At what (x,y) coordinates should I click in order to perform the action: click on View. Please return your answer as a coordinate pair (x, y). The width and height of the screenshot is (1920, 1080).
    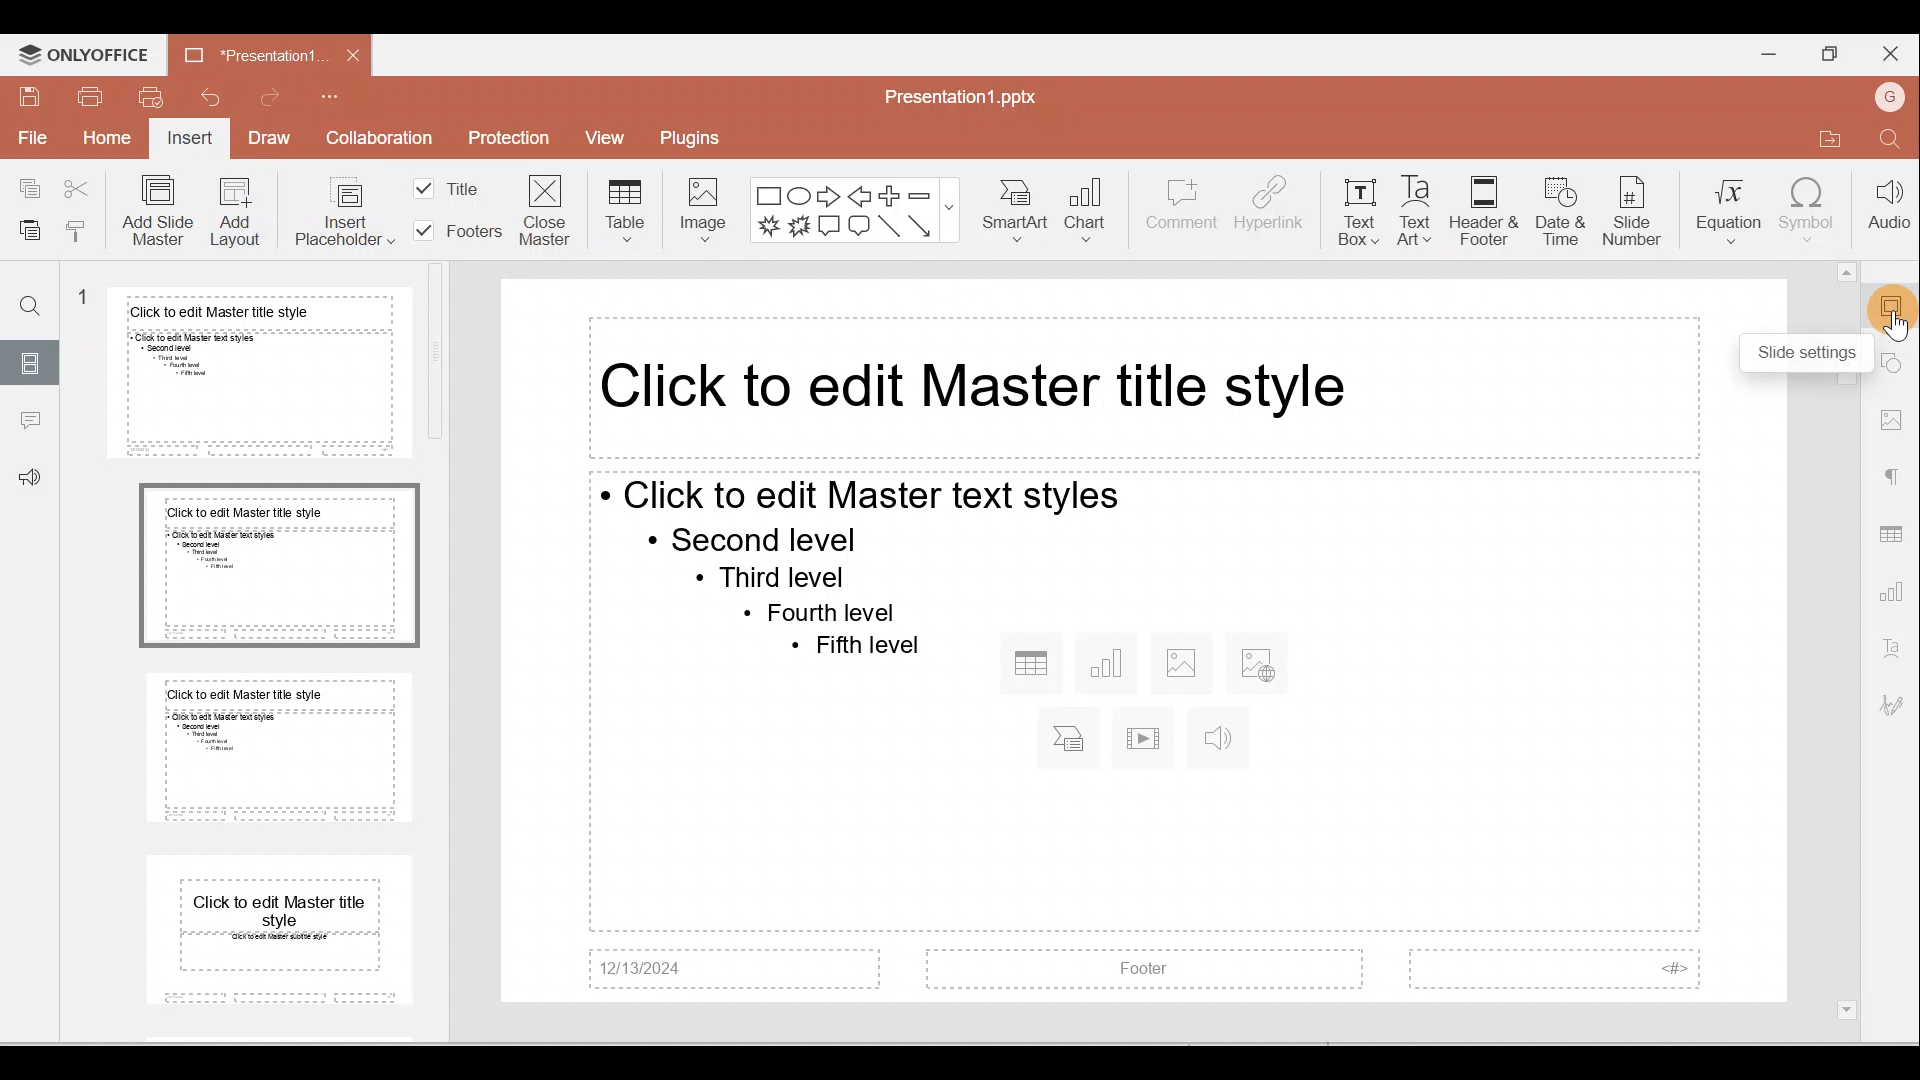
    Looking at the image, I should click on (608, 140).